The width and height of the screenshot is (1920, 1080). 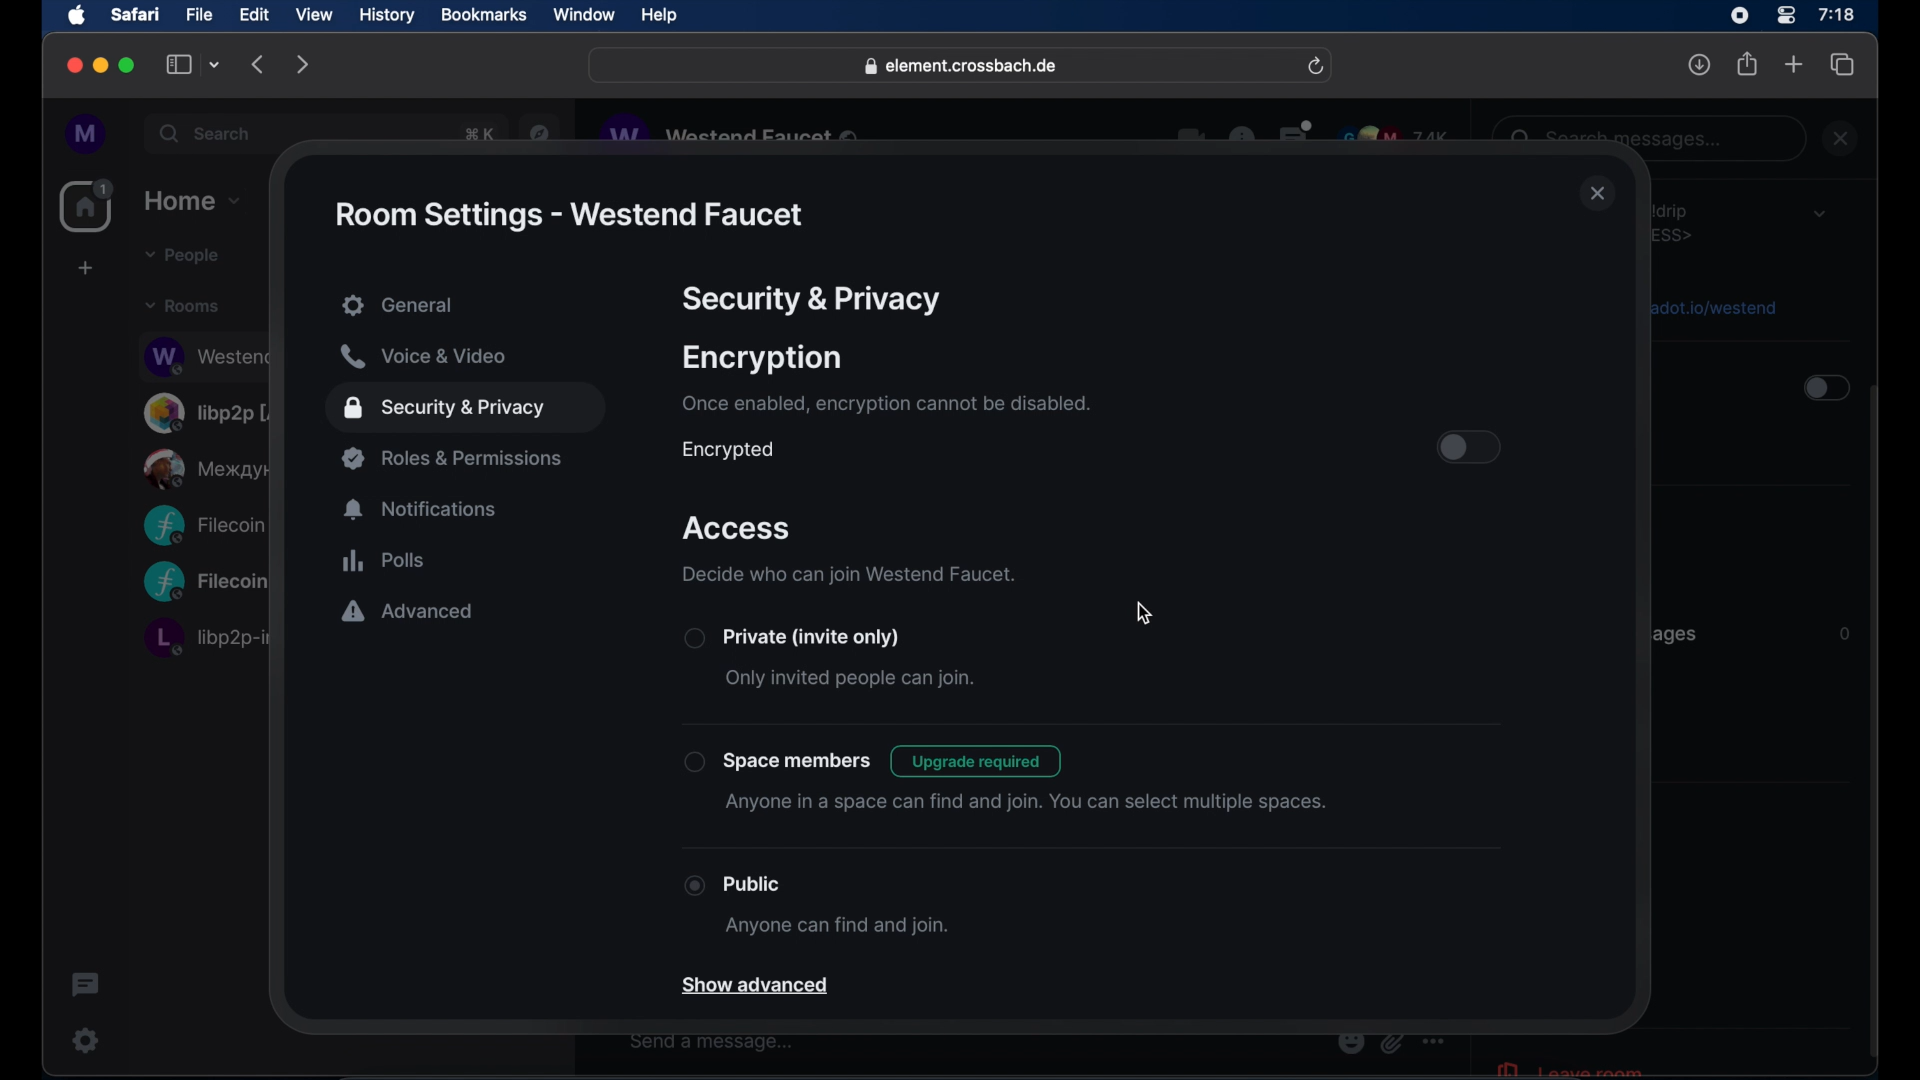 What do you see at coordinates (192, 201) in the screenshot?
I see `home dropdown` at bounding box center [192, 201].